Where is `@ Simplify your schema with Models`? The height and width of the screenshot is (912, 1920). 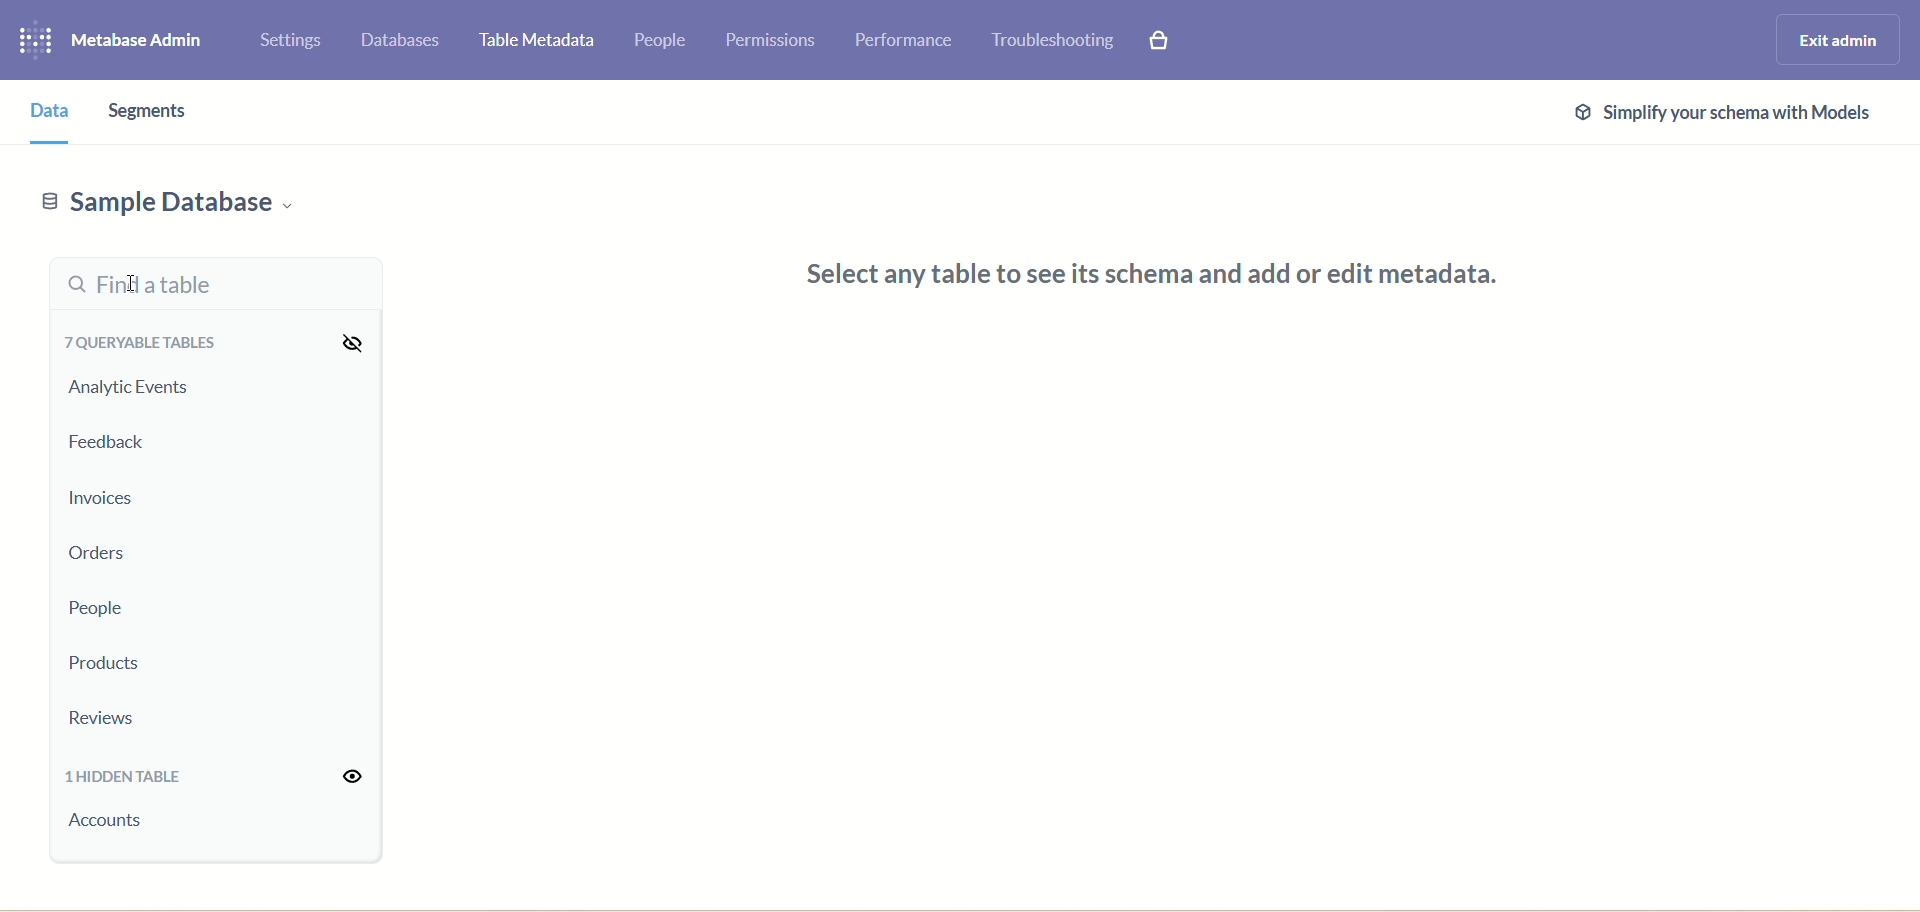 @ Simplify your schema with Models is located at coordinates (1720, 113).